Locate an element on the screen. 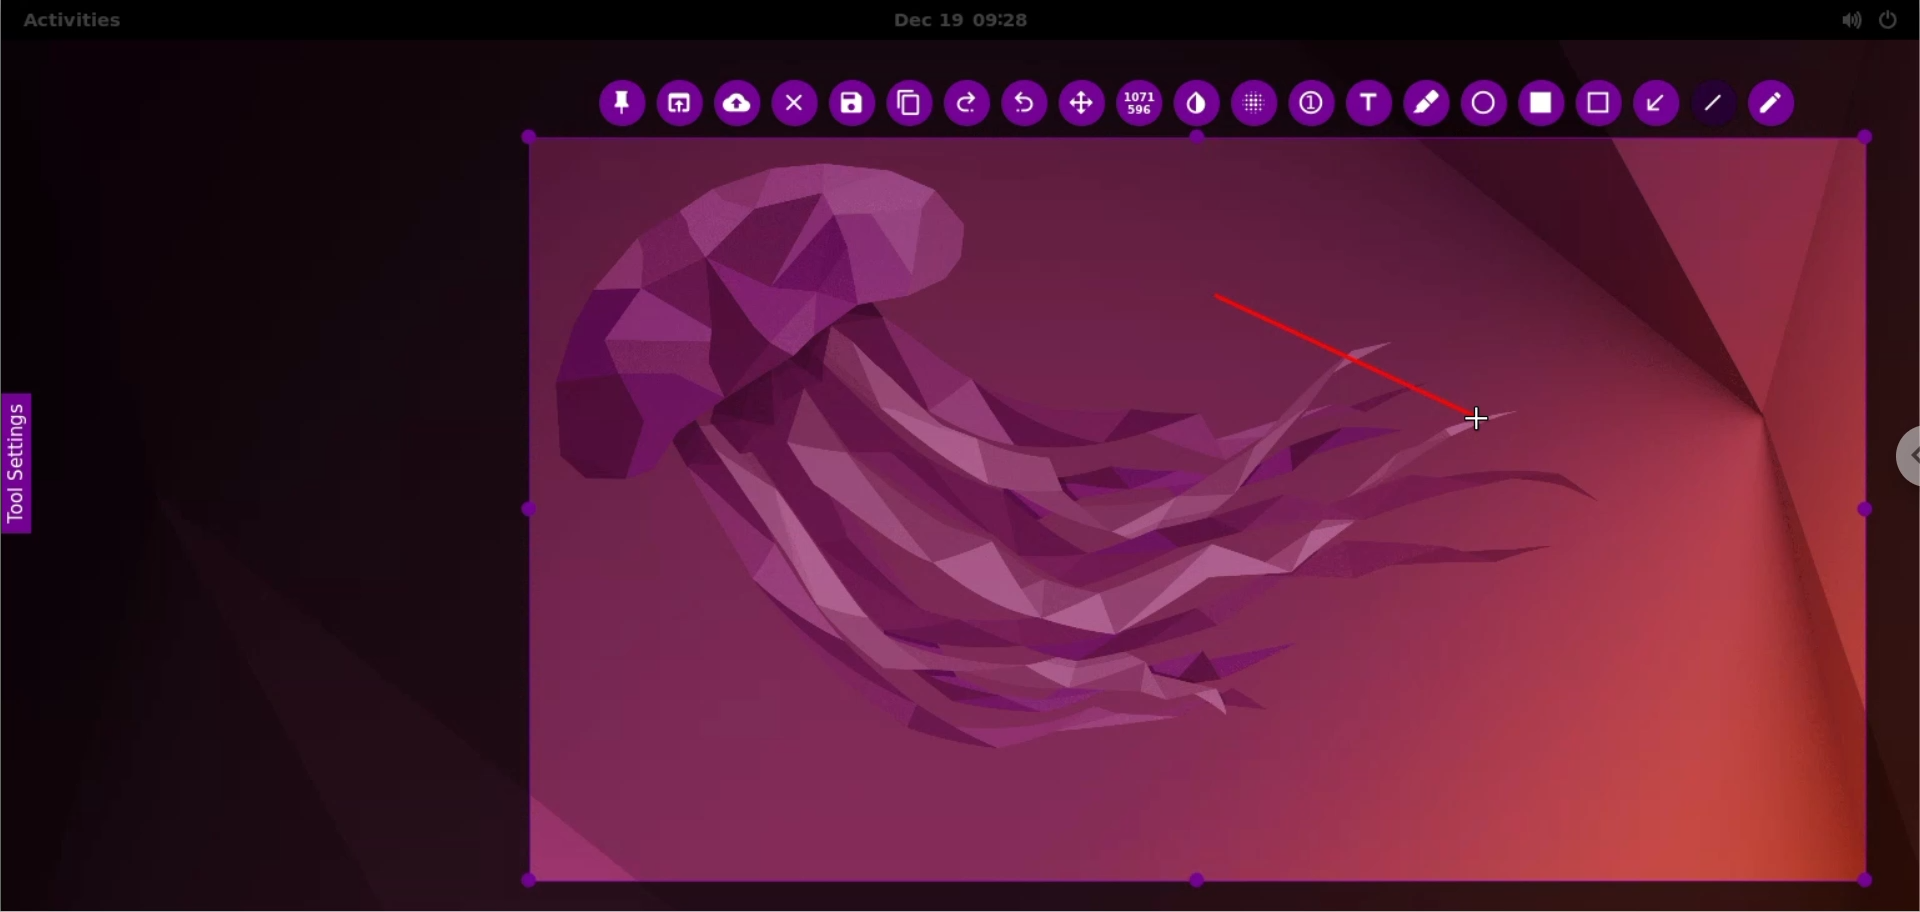 Image resolution: width=1920 pixels, height=912 pixels. line is located at coordinates (1711, 104).